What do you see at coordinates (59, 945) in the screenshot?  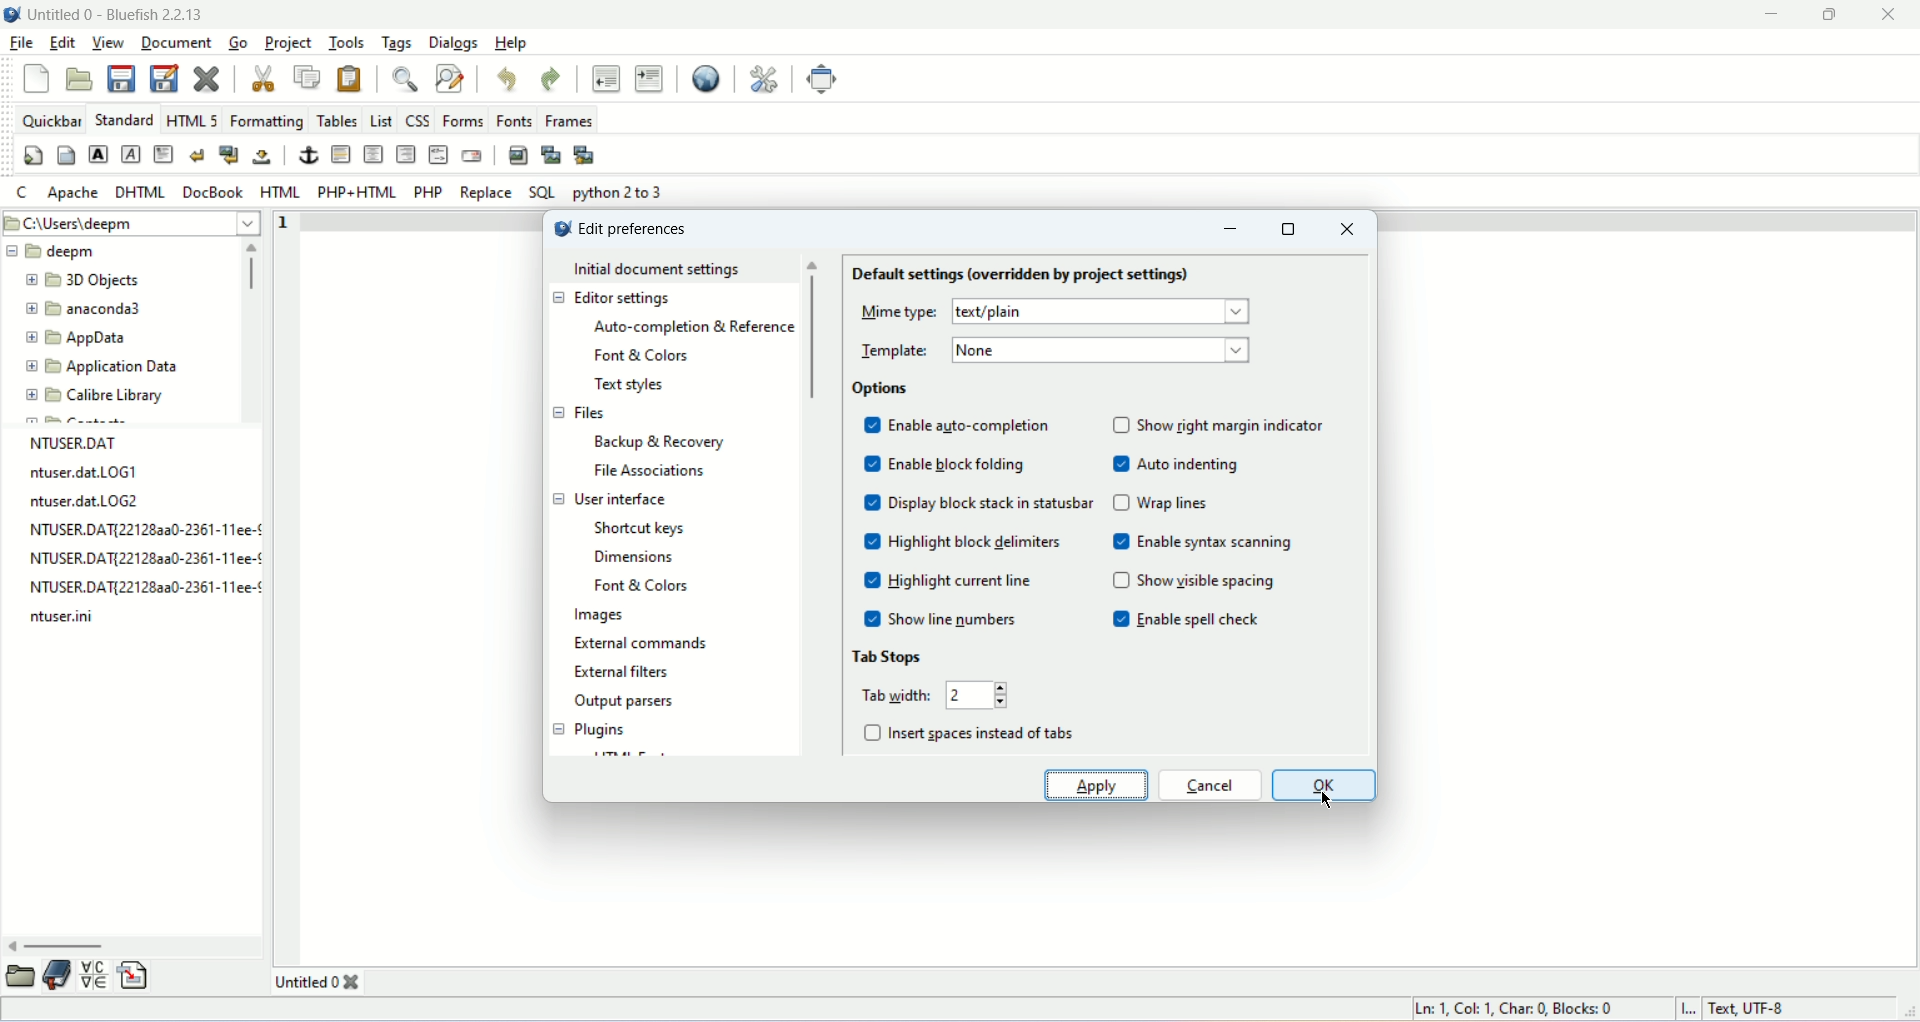 I see `horizontal scroll bar` at bounding box center [59, 945].